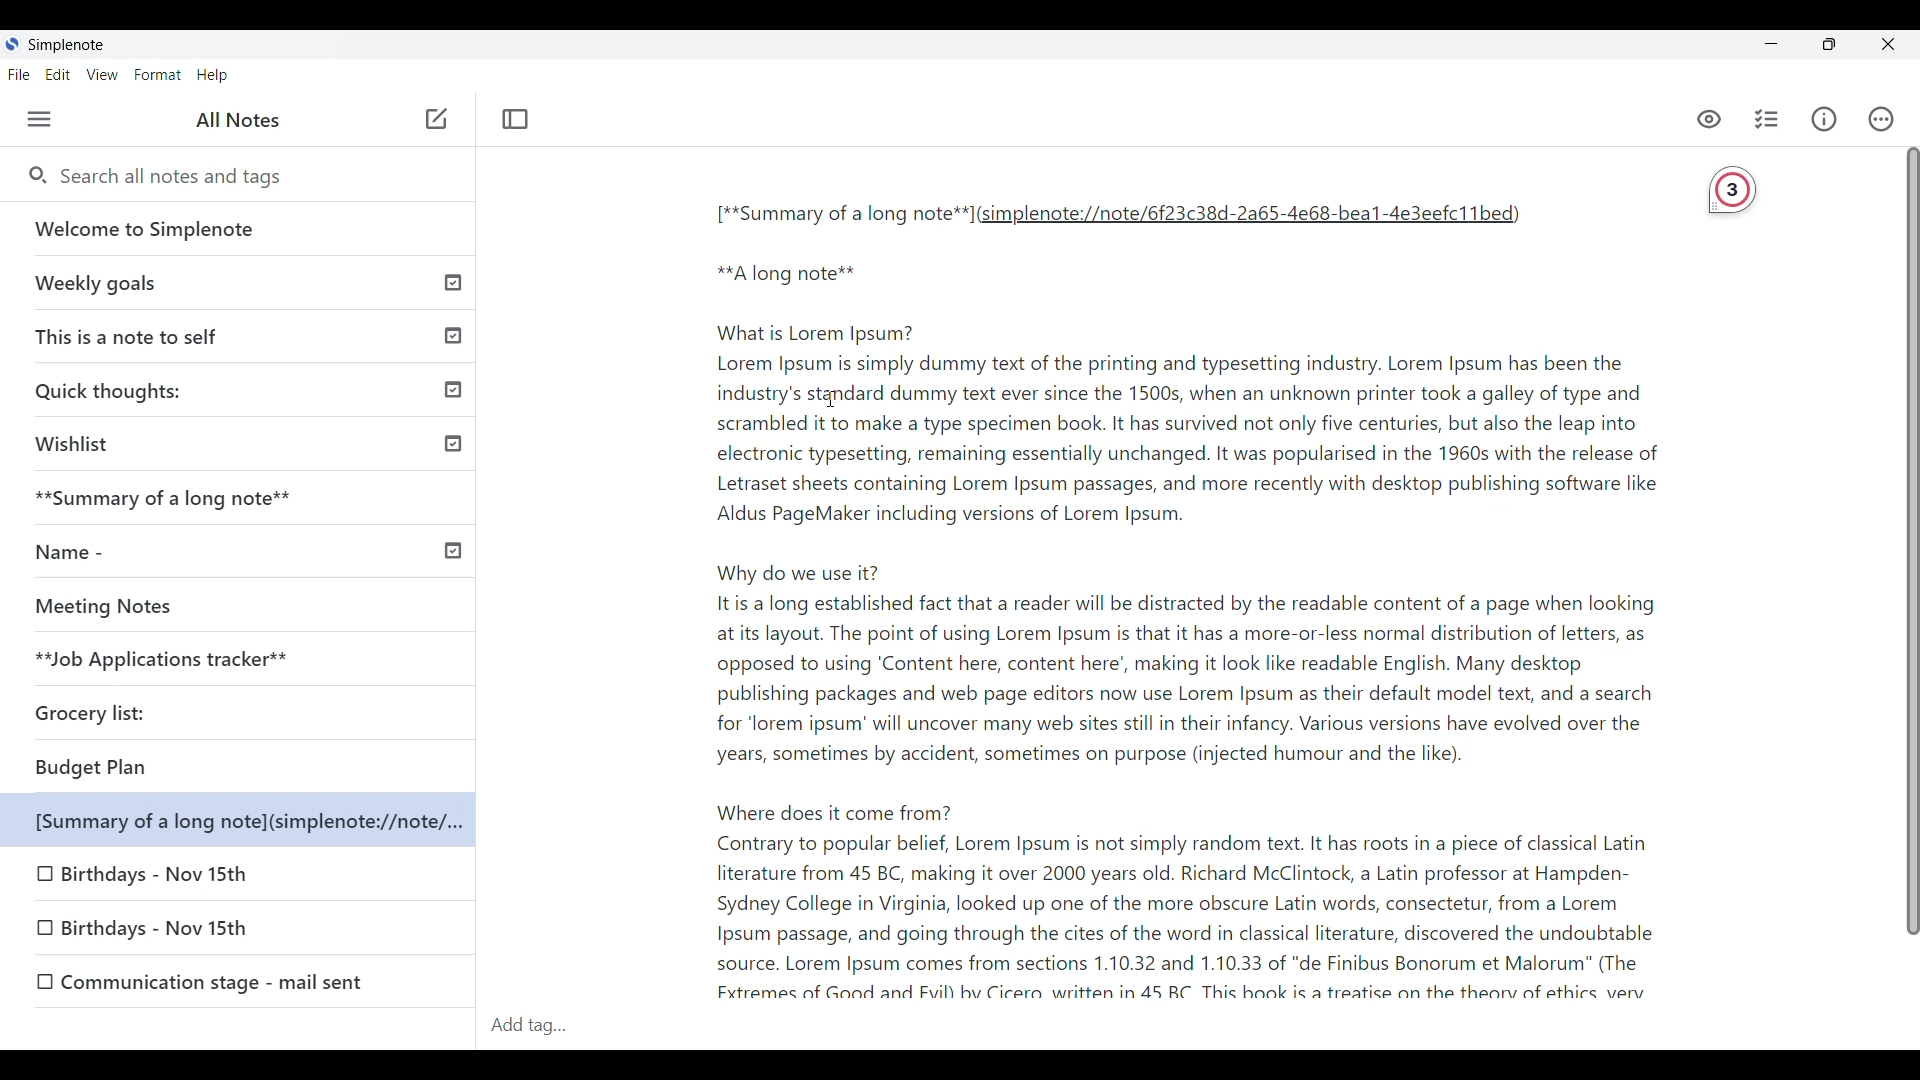 This screenshot has width=1920, height=1080. Describe the element at coordinates (205, 933) in the screenshot. I see `Birthdays-Nov 15th` at that location.